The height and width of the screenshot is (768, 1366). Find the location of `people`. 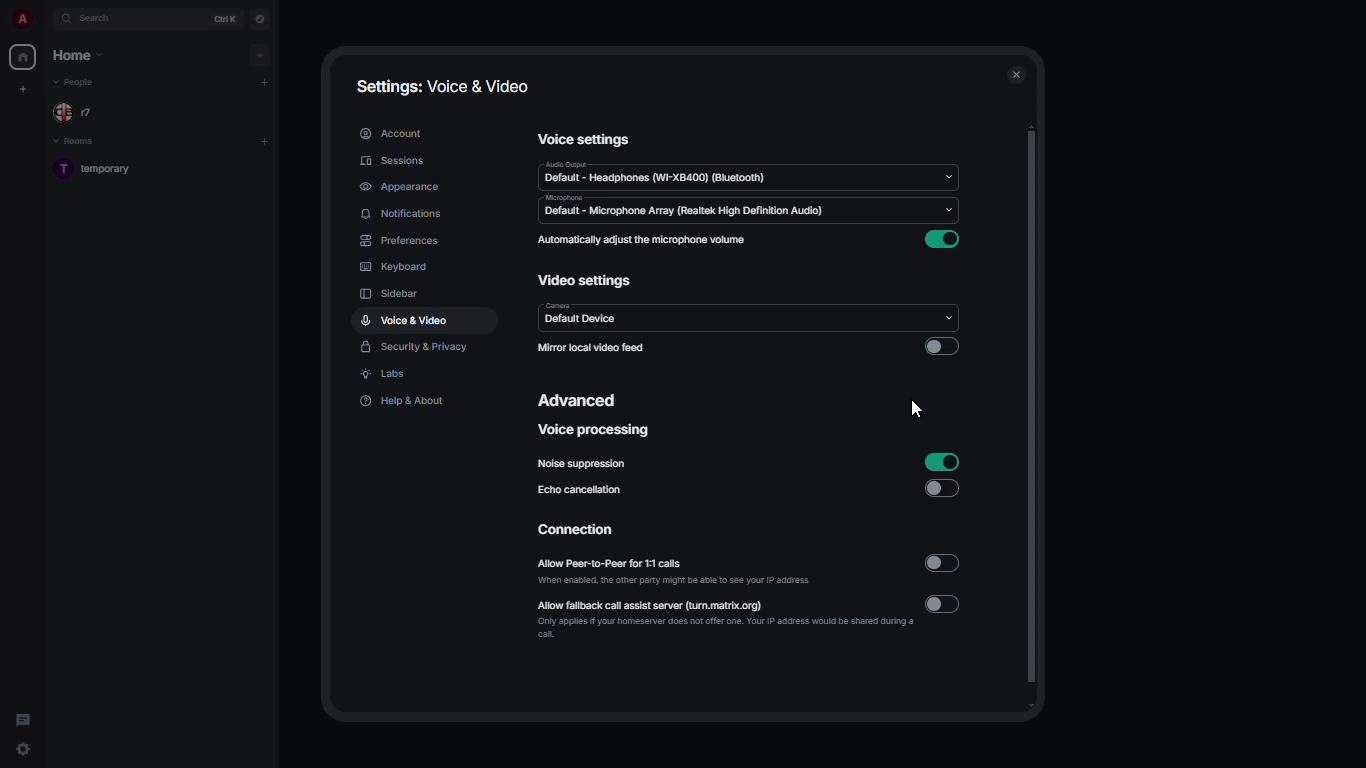

people is located at coordinates (78, 114).